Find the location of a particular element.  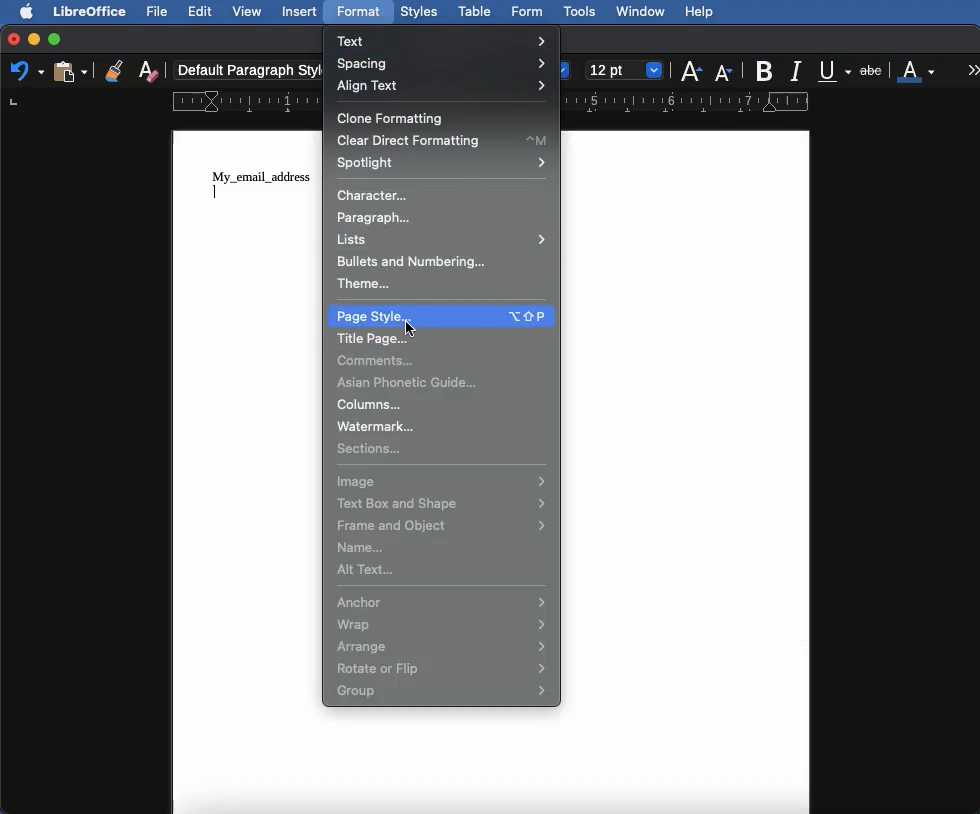

Spacing is located at coordinates (440, 62).